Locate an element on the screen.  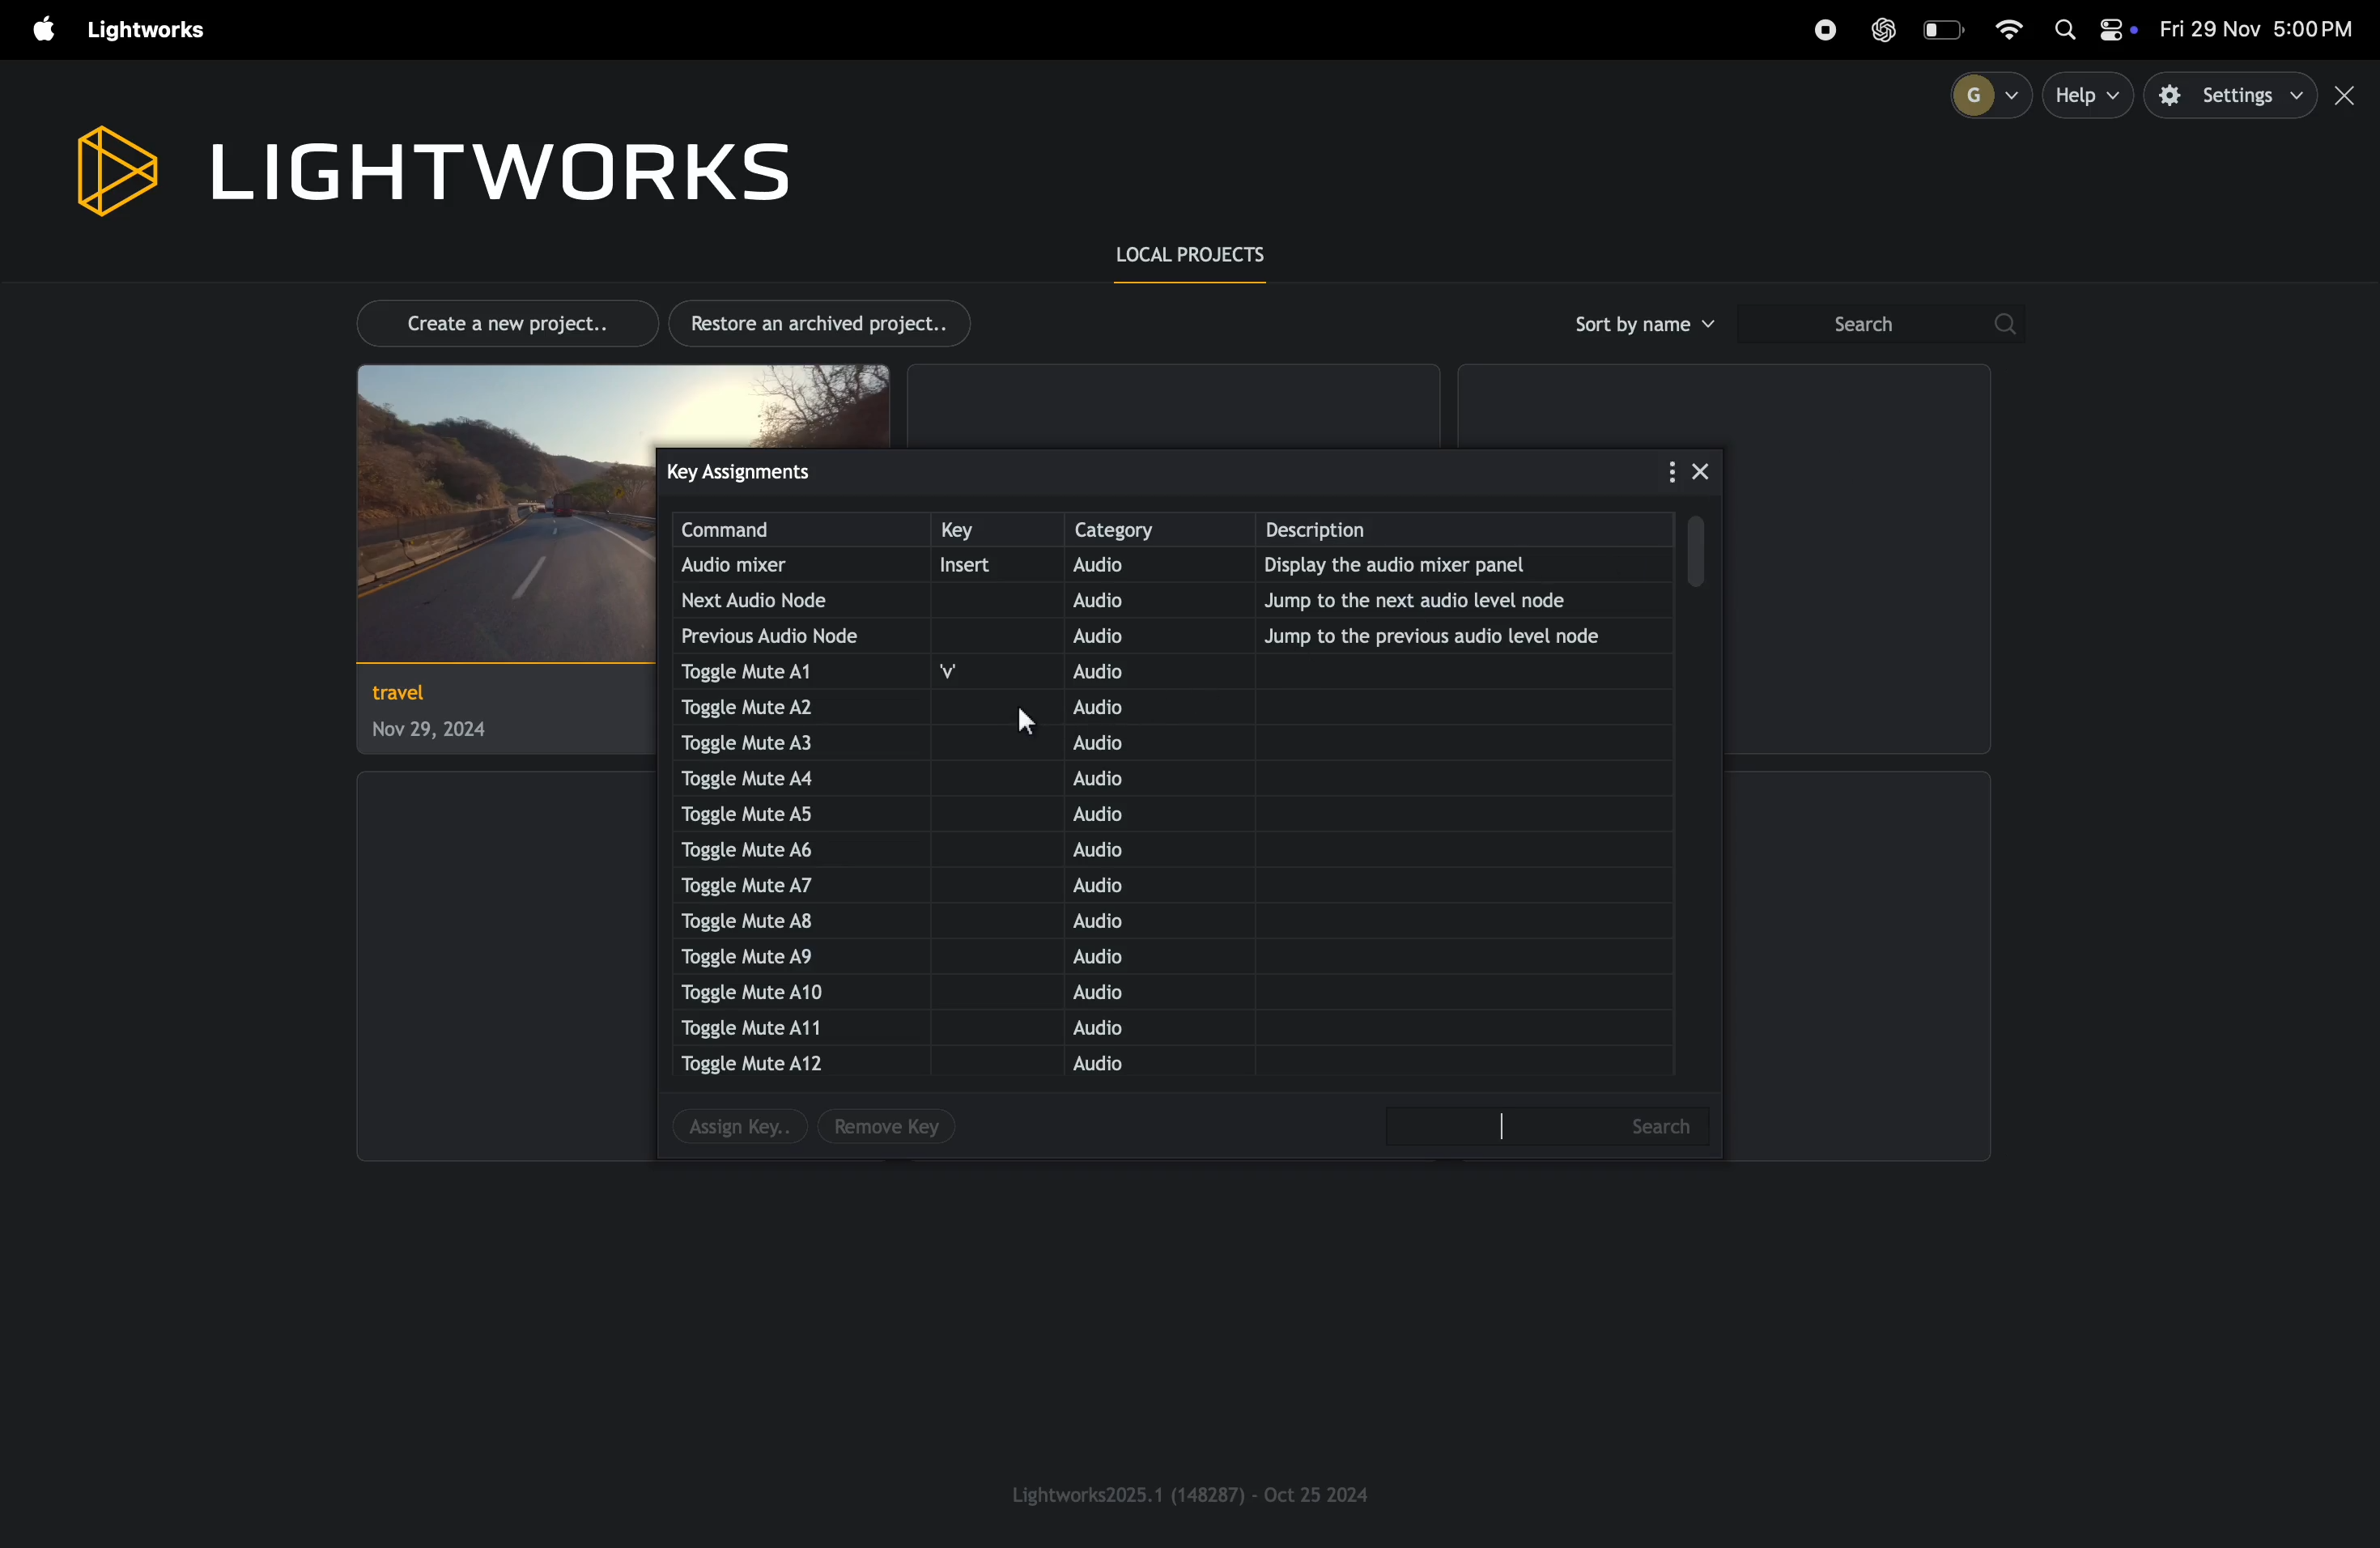
battery is located at coordinates (1946, 29).